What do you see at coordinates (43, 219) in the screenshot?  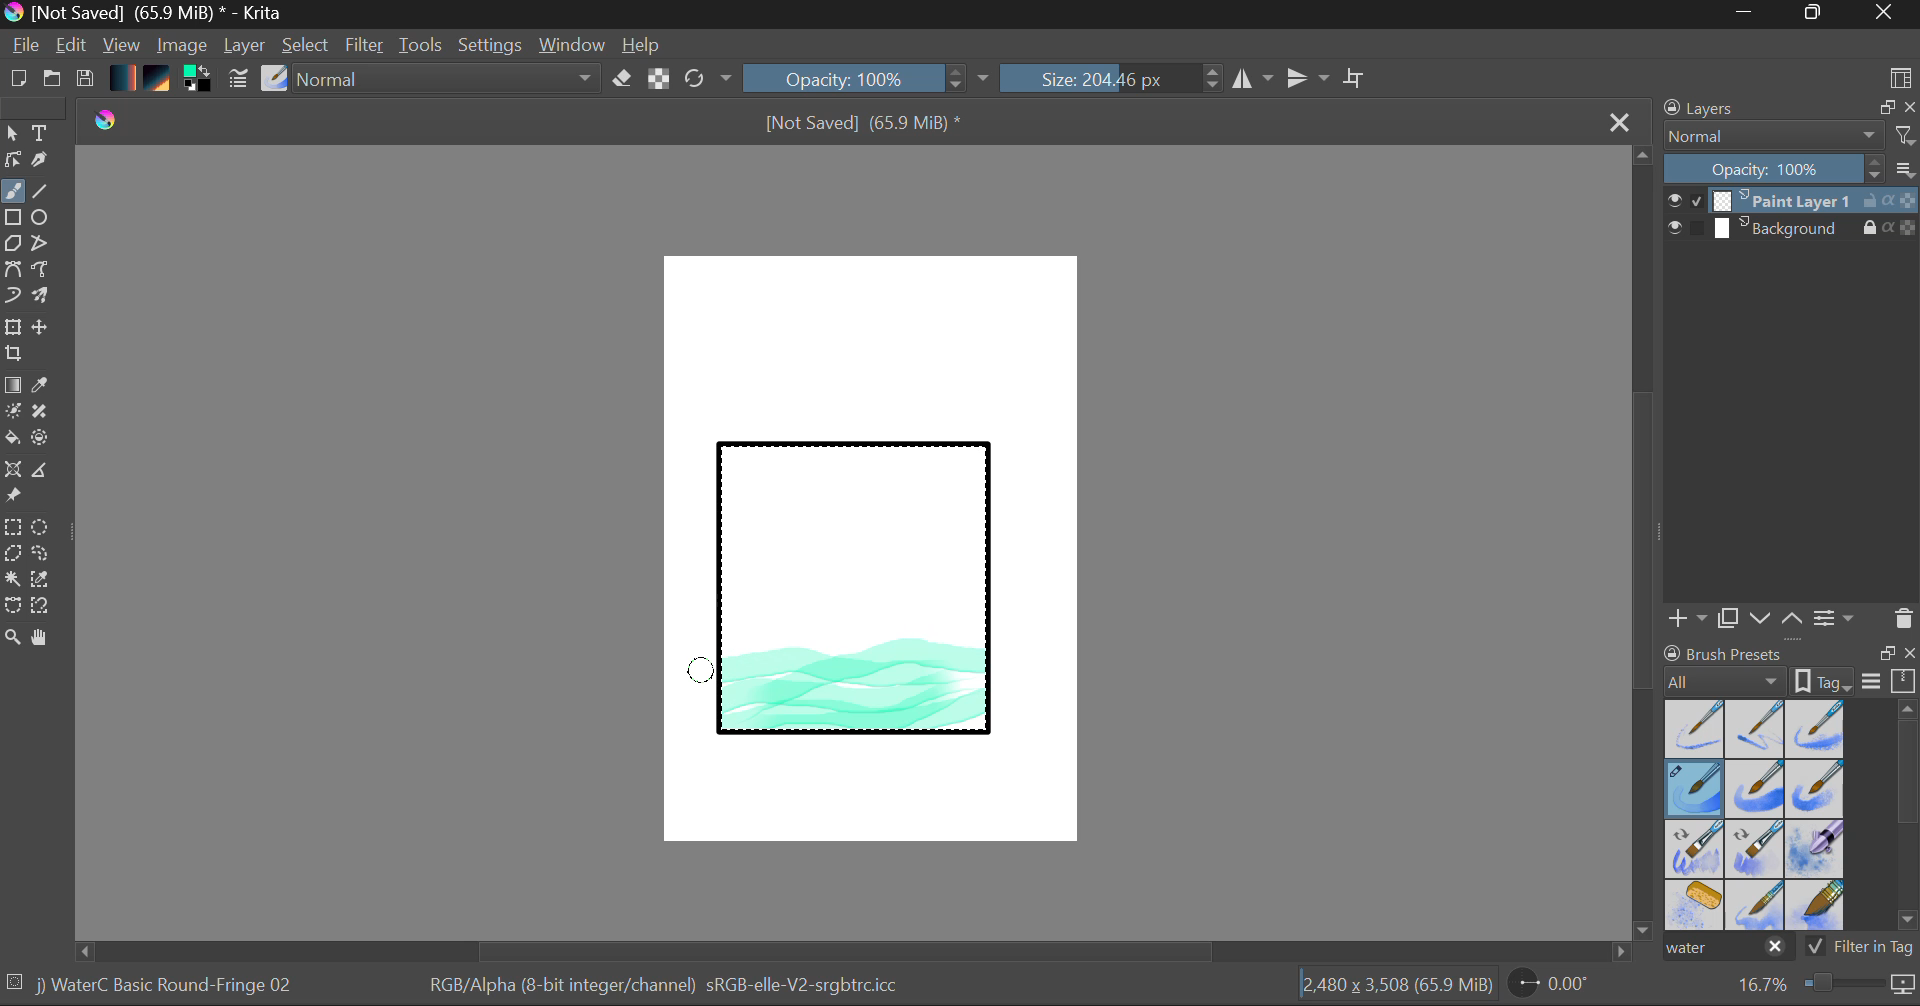 I see `Elipses` at bounding box center [43, 219].